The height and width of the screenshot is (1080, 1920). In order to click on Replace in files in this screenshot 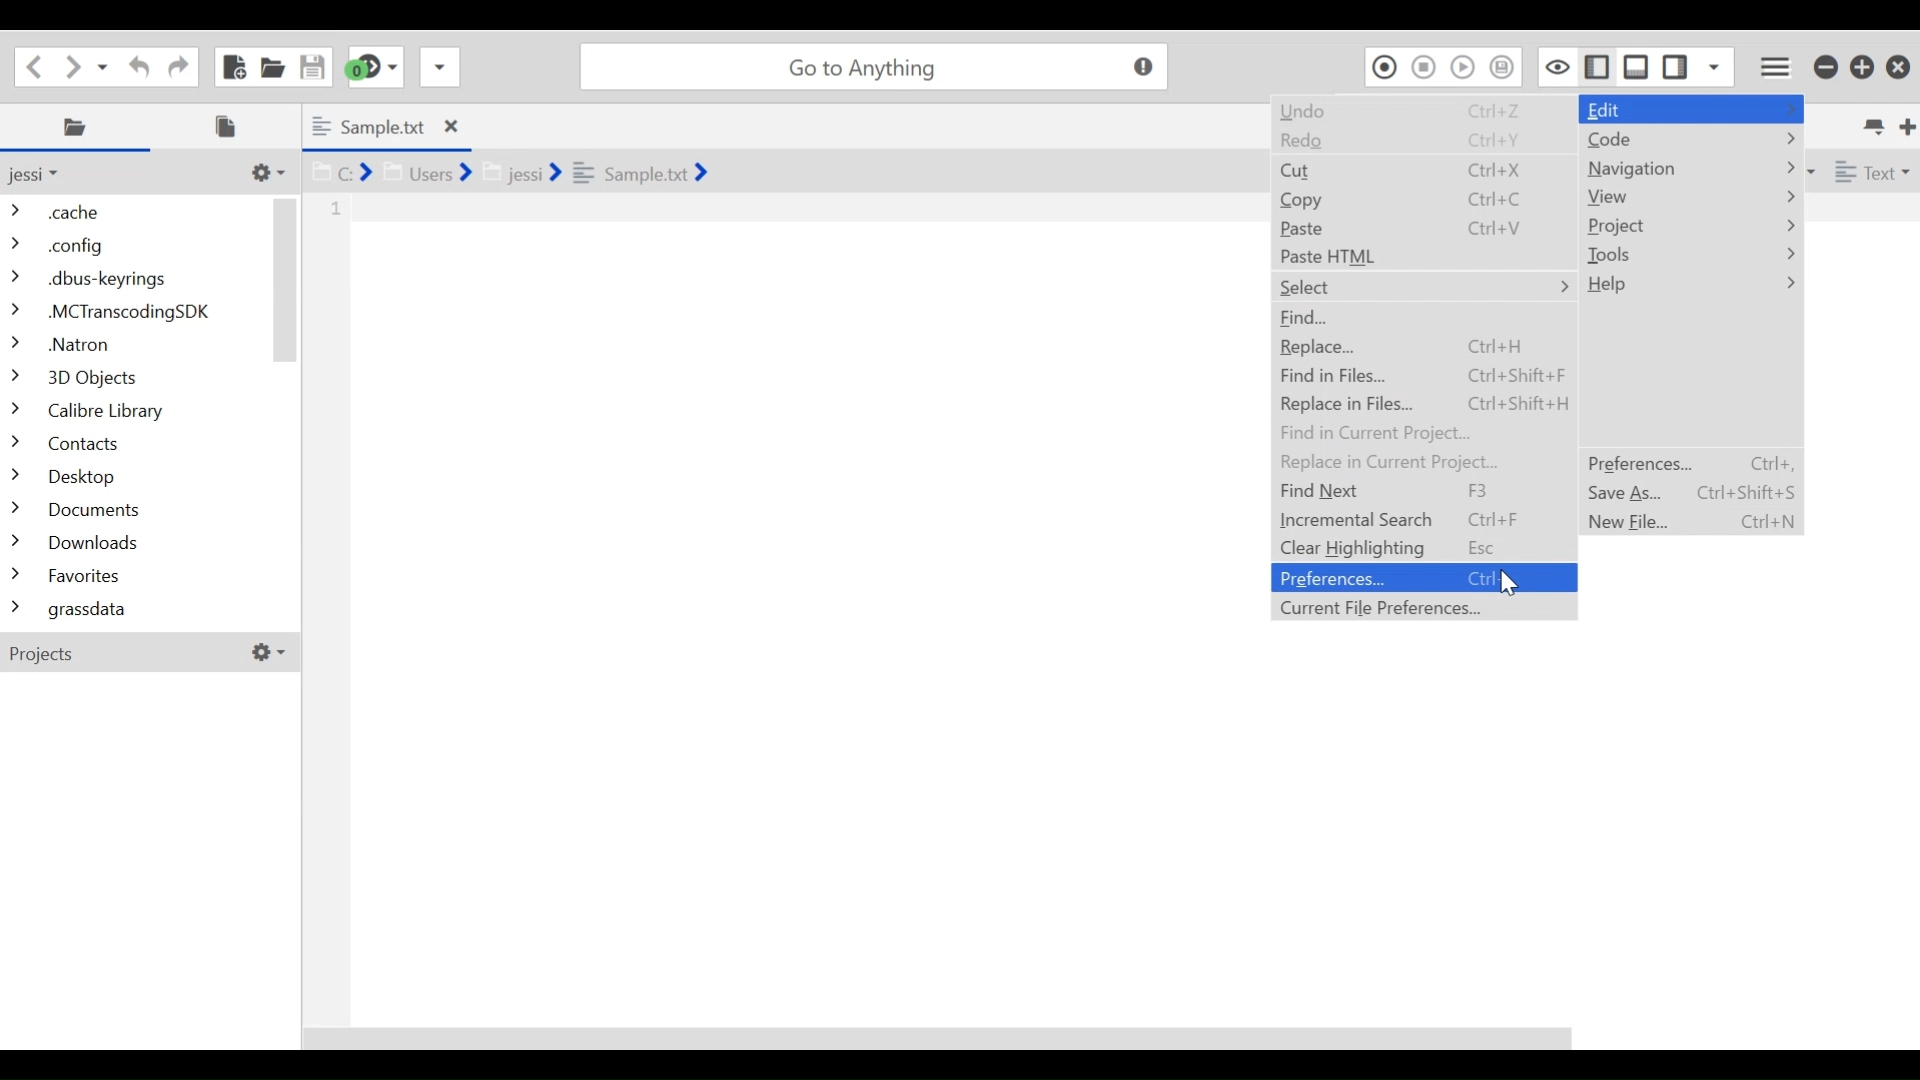, I will do `click(1420, 404)`.